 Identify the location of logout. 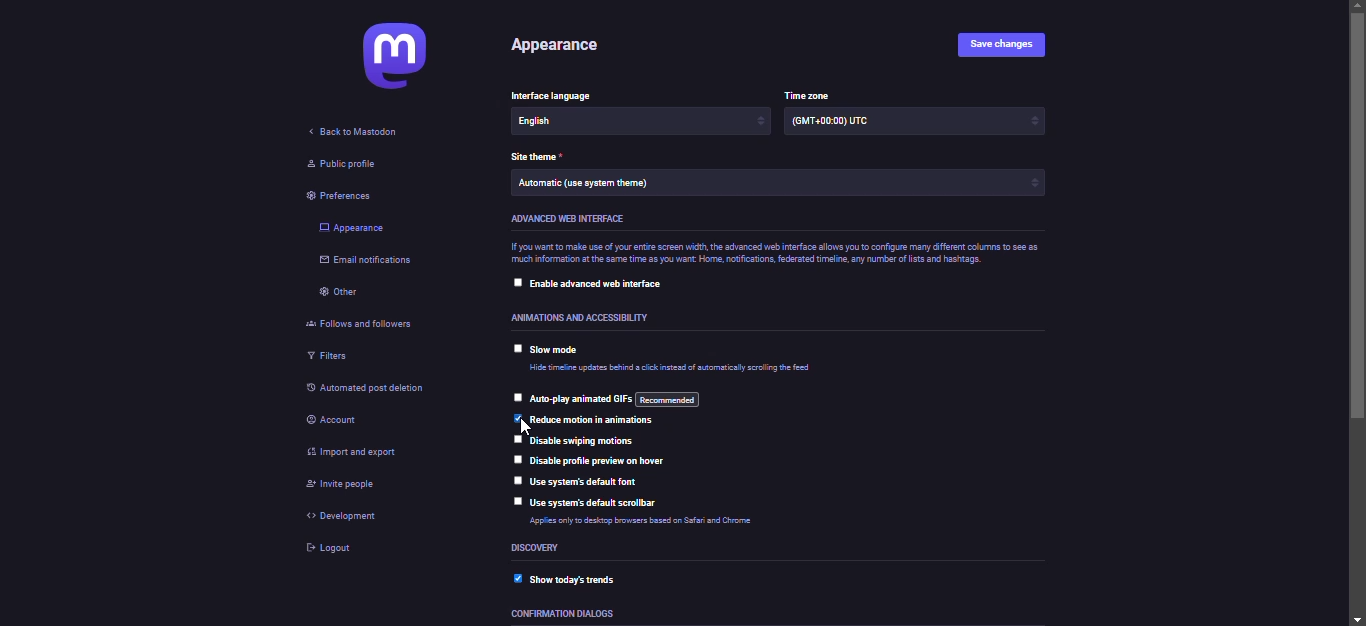
(334, 552).